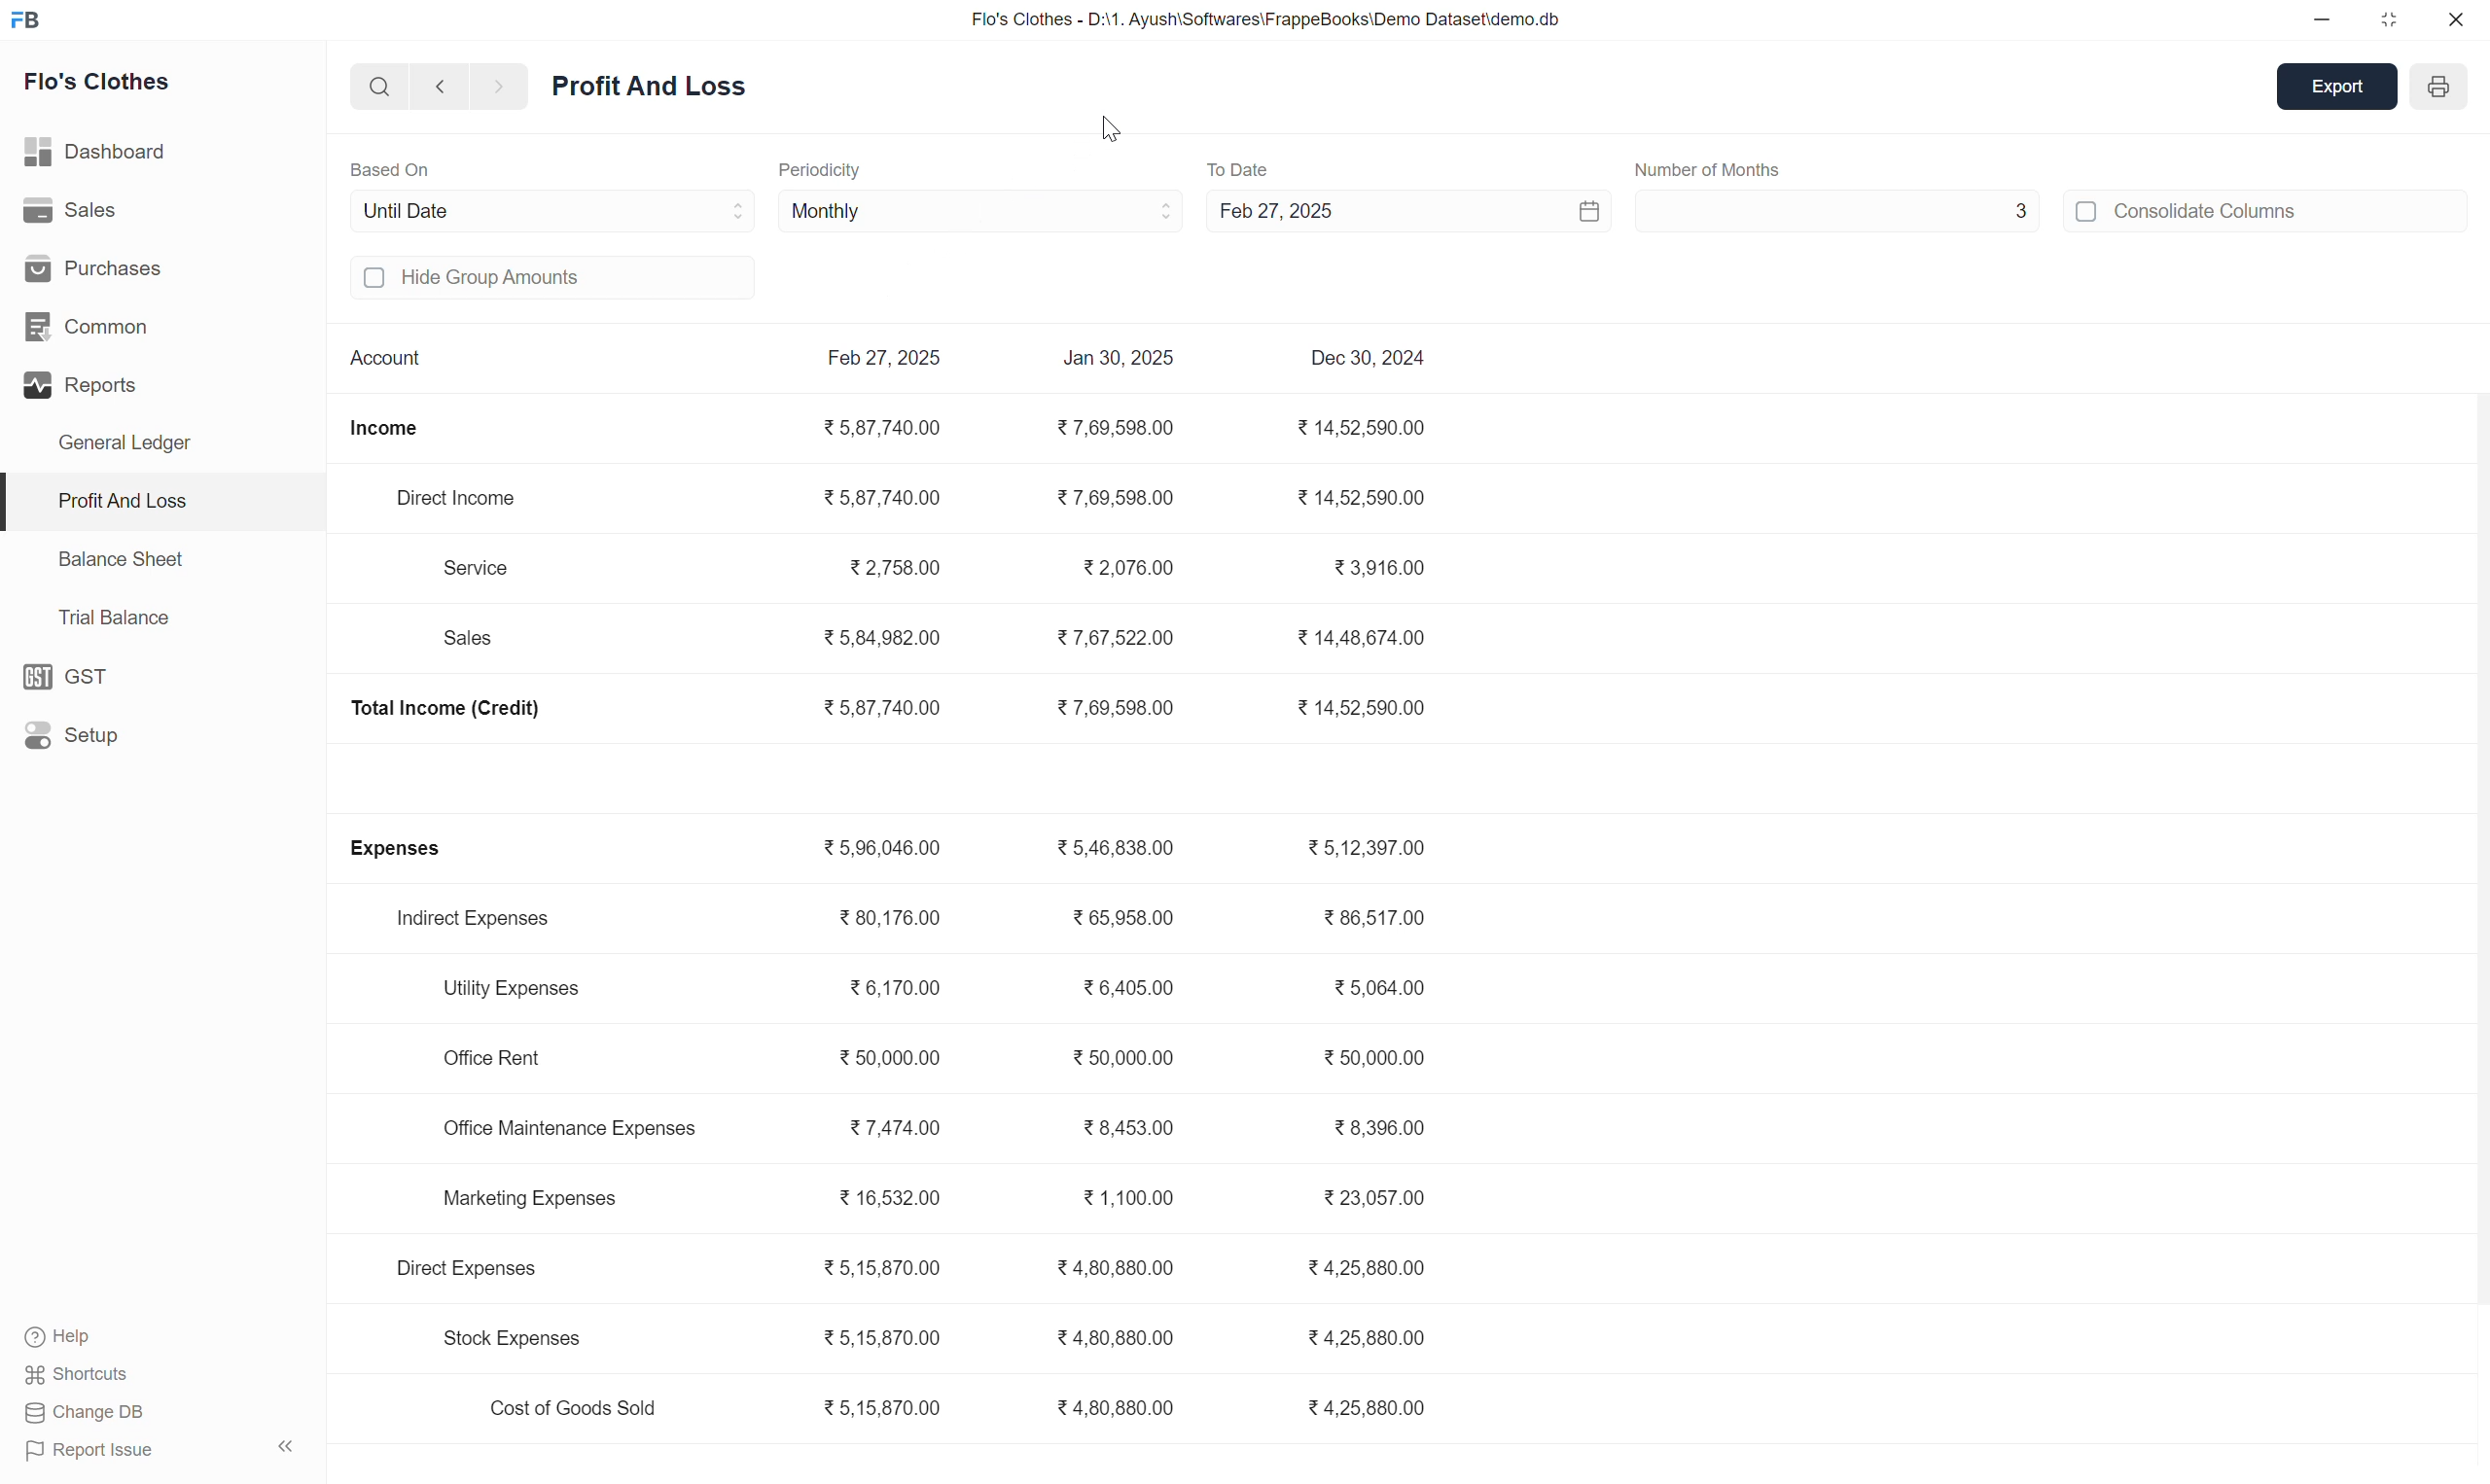 The height and width of the screenshot is (1484, 2490). I want to click on Service, so click(481, 571).